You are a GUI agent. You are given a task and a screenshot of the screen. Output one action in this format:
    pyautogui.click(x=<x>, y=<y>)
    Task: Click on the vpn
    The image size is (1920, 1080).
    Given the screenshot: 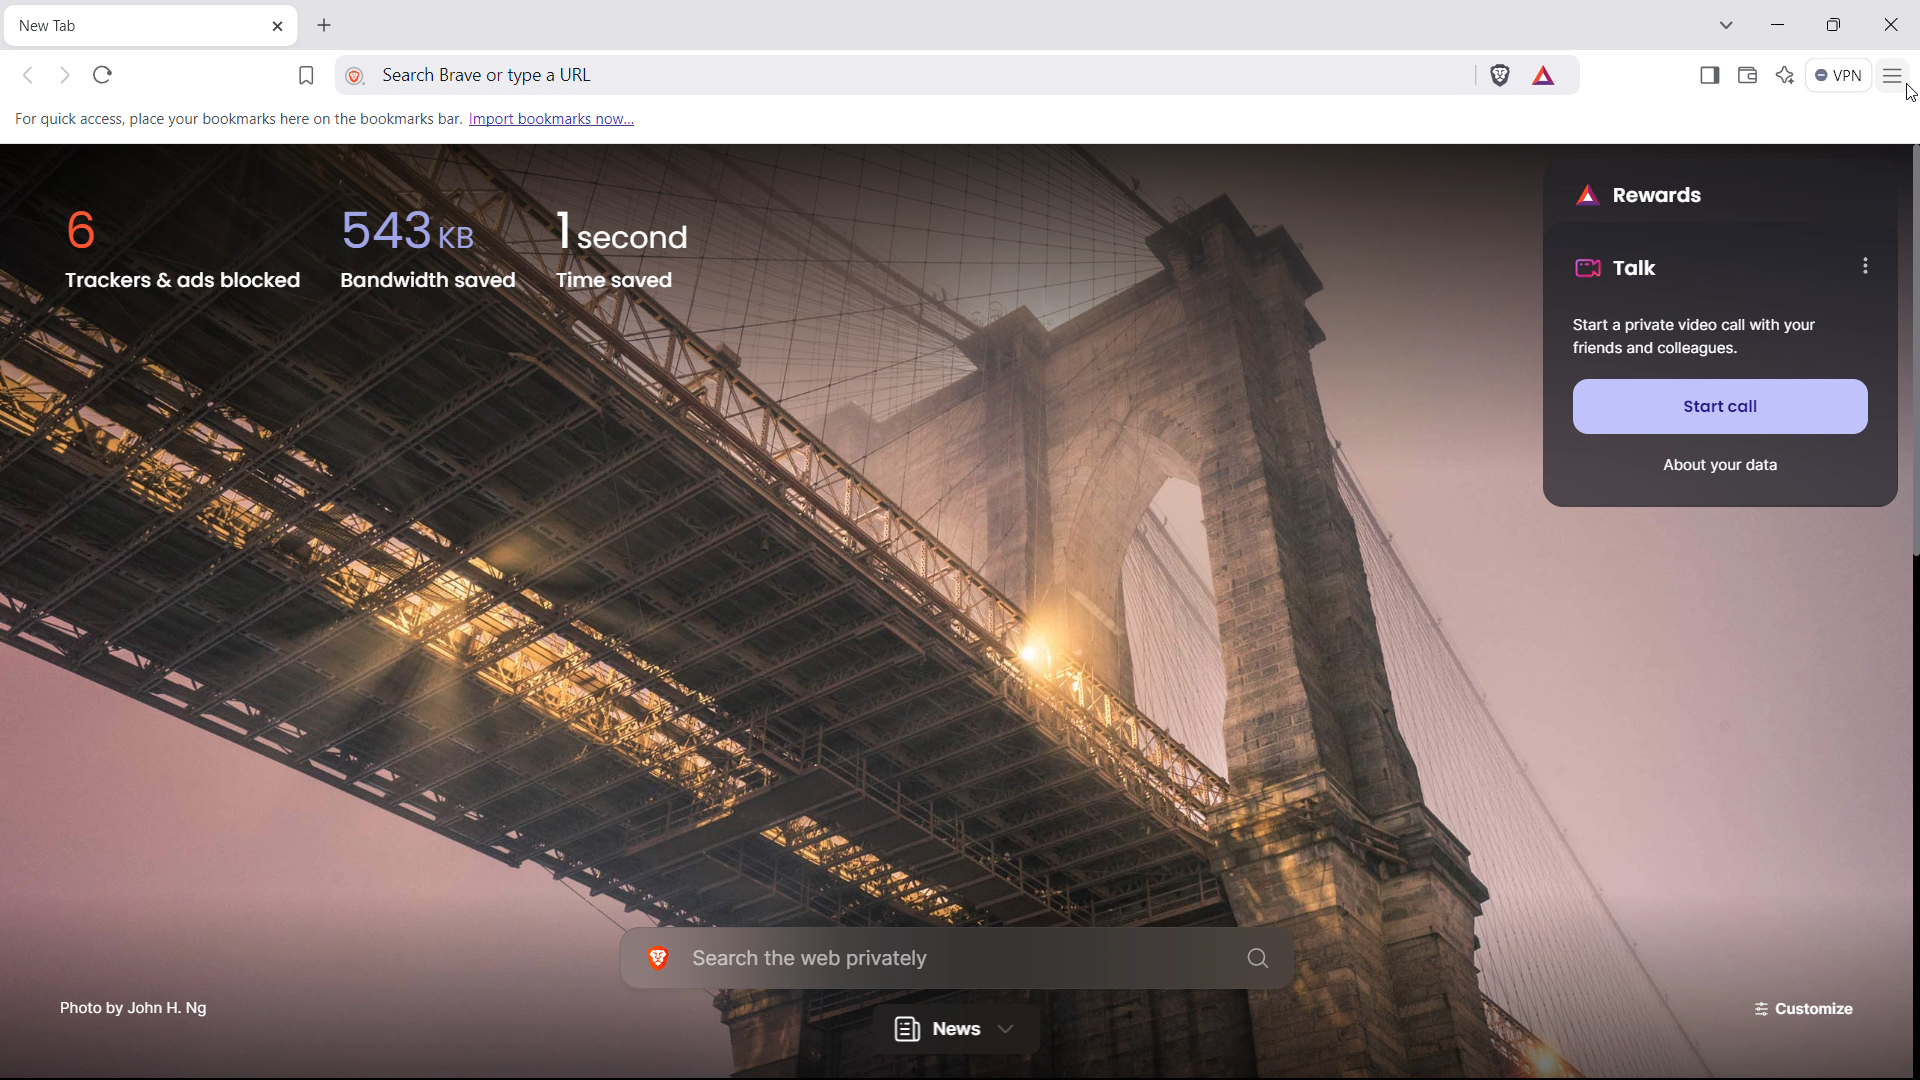 What is the action you would take?
    pyautogui.click(x=1838, y=76)
    